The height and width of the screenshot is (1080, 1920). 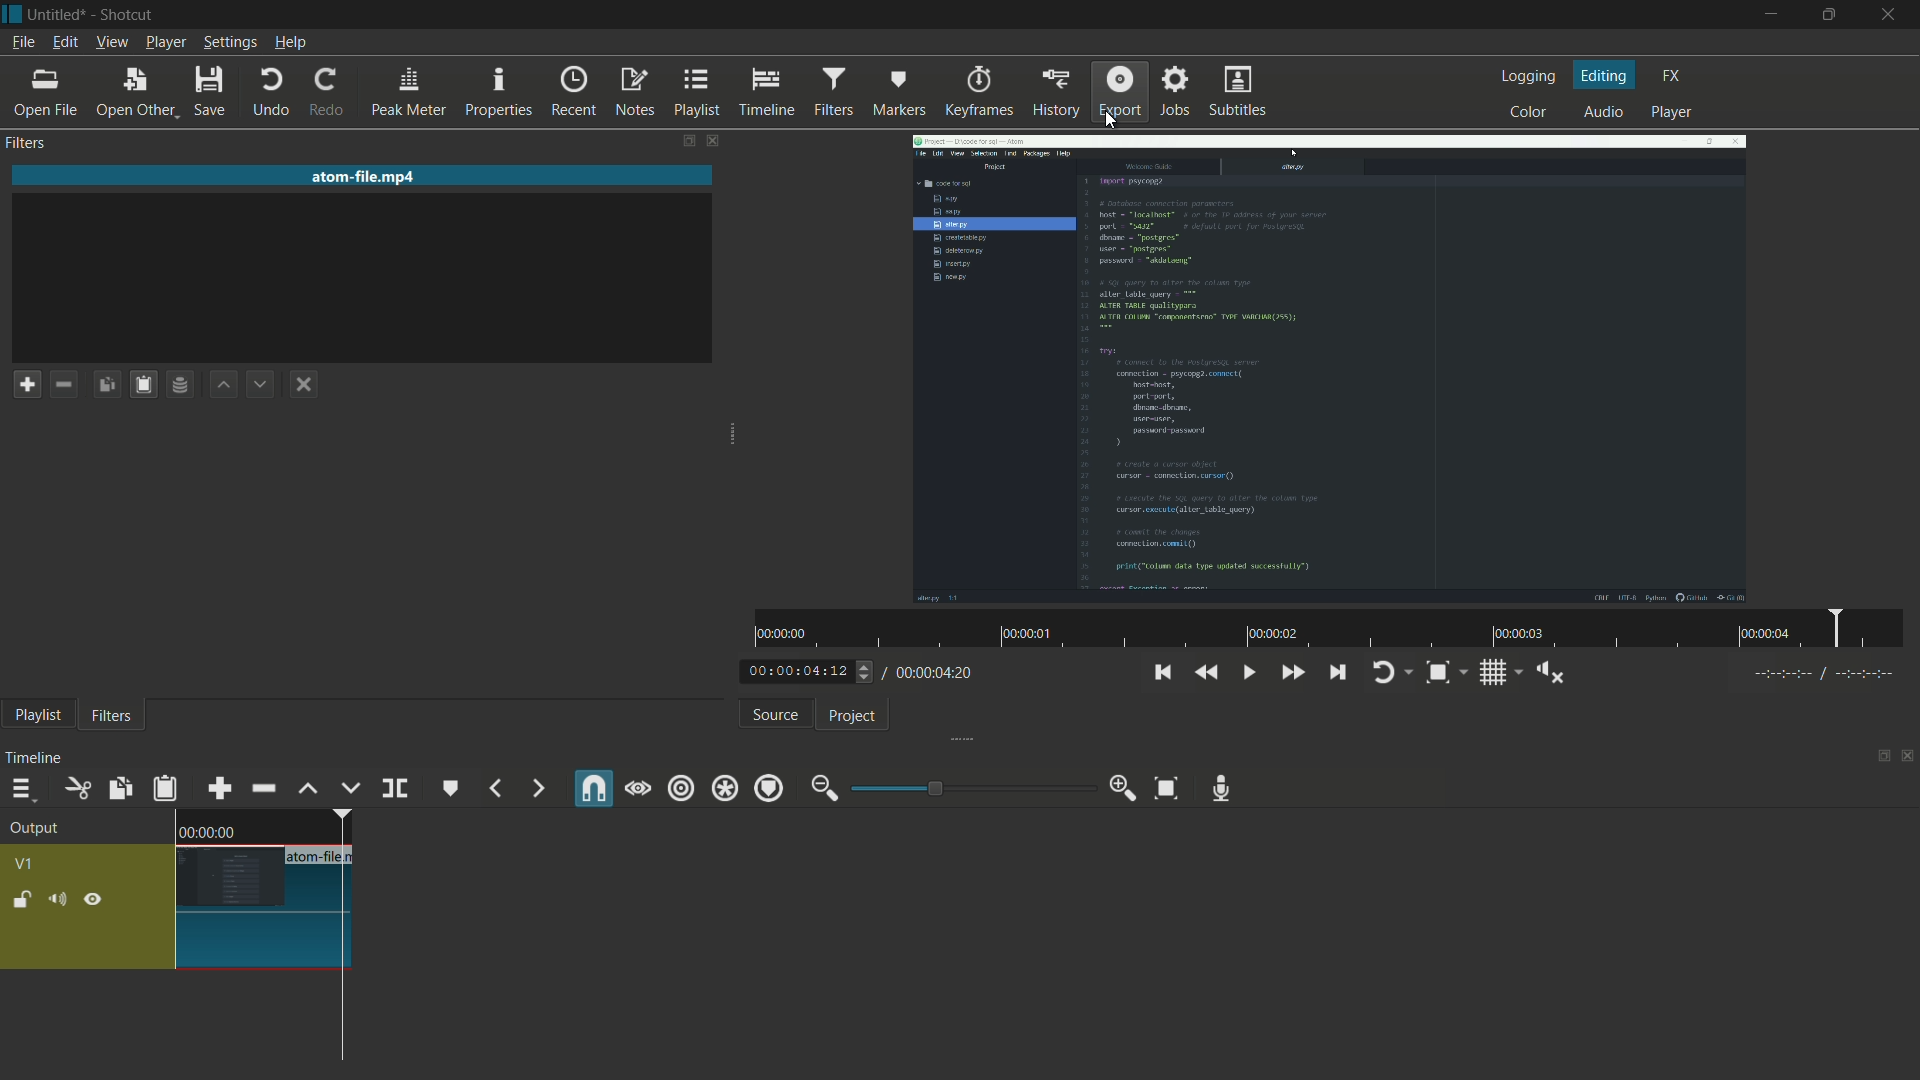 What do you see at coordinates (866, 671) in the screenshot?
I see `rewind/fast forward` at bounding box center [866, 671].